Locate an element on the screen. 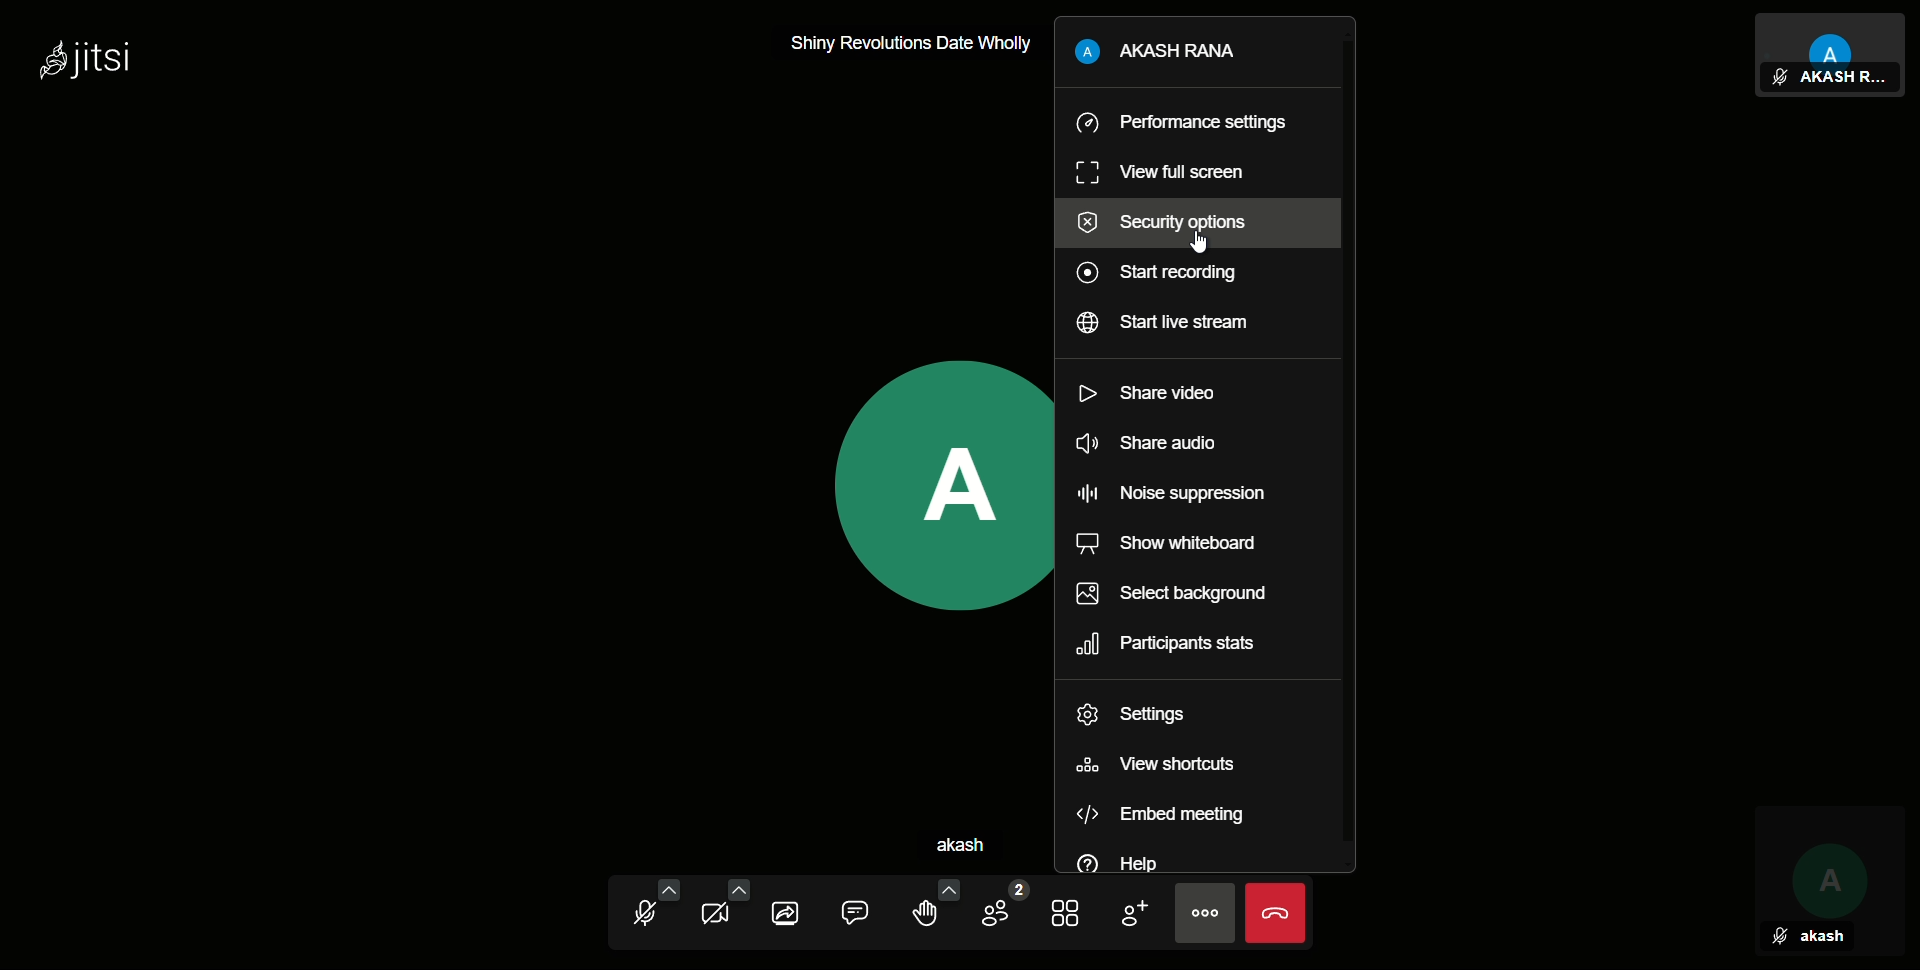 The image size is (1920, 970). performance settings is located at coordinates (1180, 122).